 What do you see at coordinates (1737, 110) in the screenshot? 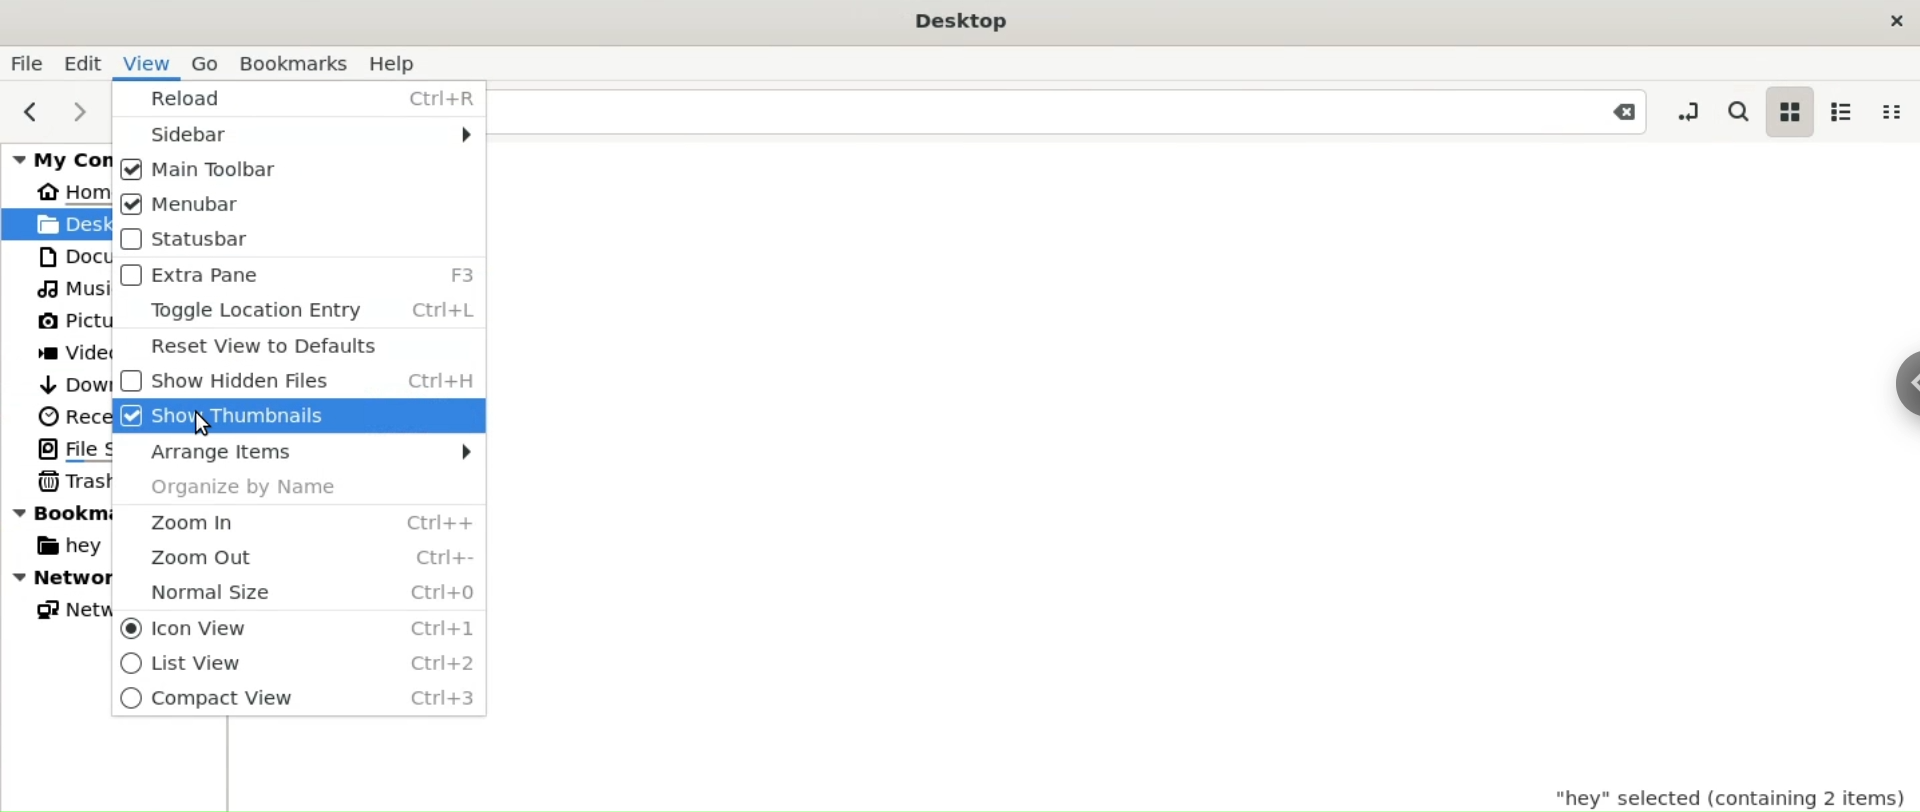
I see `search` at bounding box center [1737, 110].